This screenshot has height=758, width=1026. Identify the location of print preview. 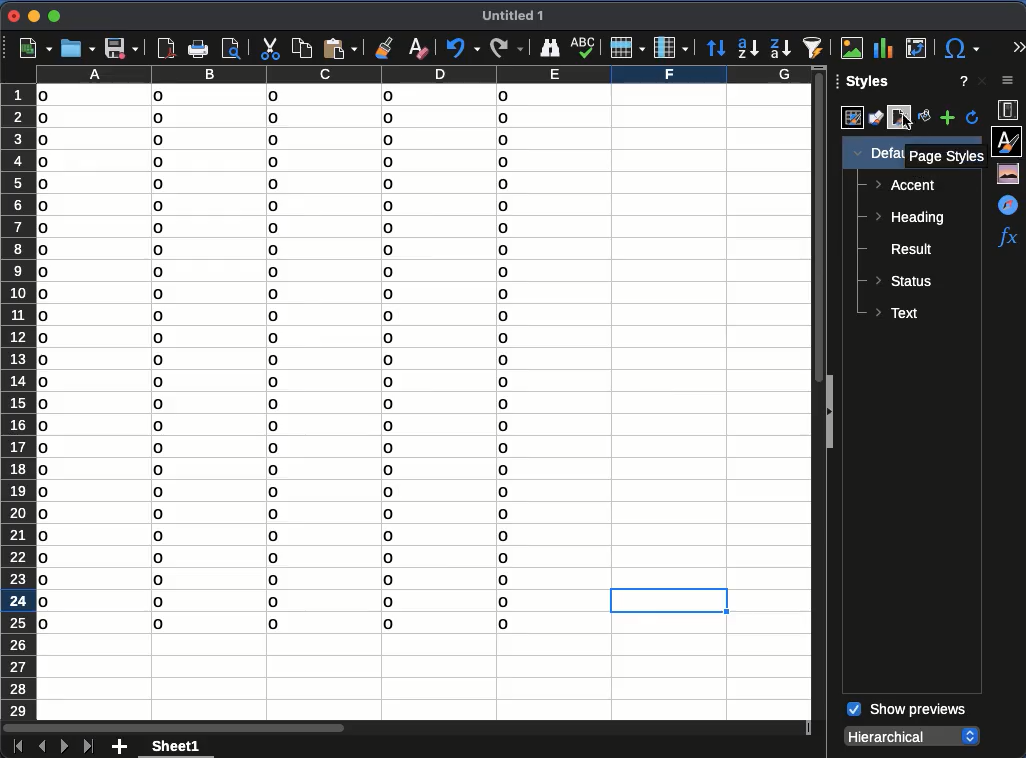
(233, 47).